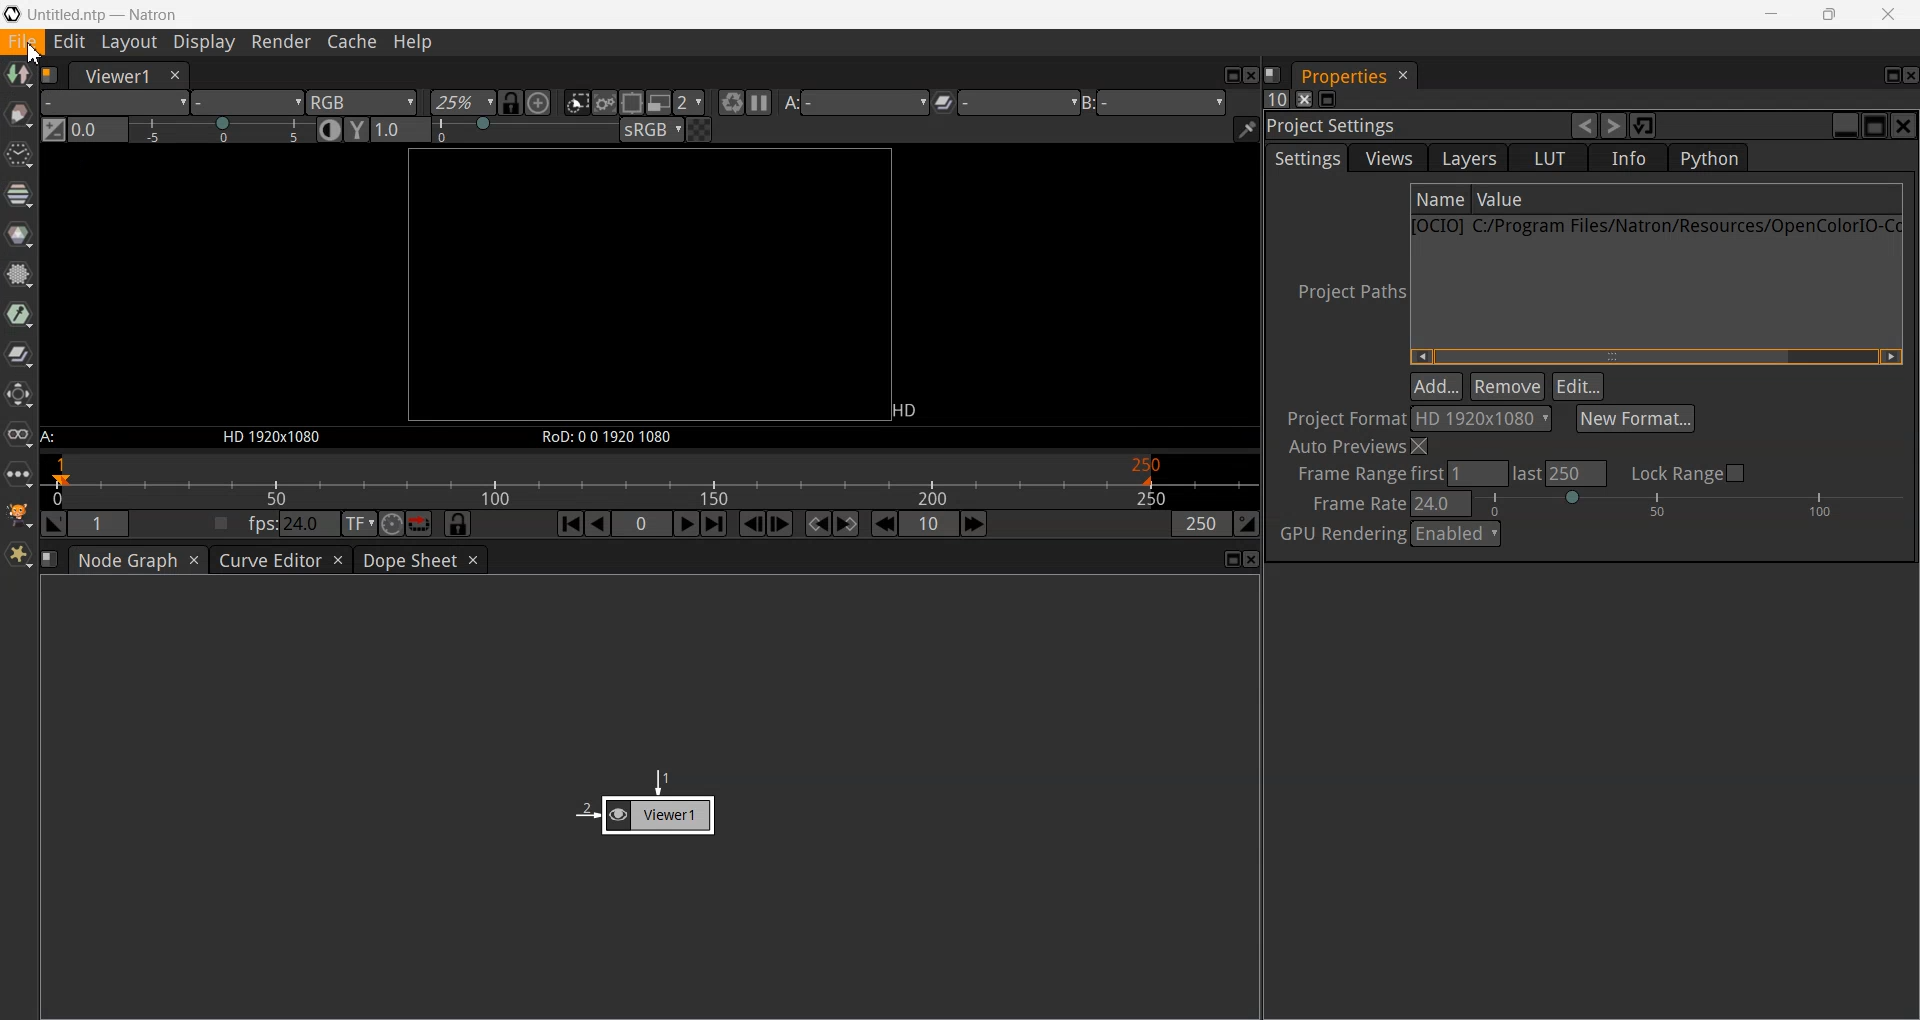 The height and width of the screenshot is (1020, 1920). What do you see at coordinates (353, 43) in the screenshot?
I see `Cache` at bounding box center [353, 43].